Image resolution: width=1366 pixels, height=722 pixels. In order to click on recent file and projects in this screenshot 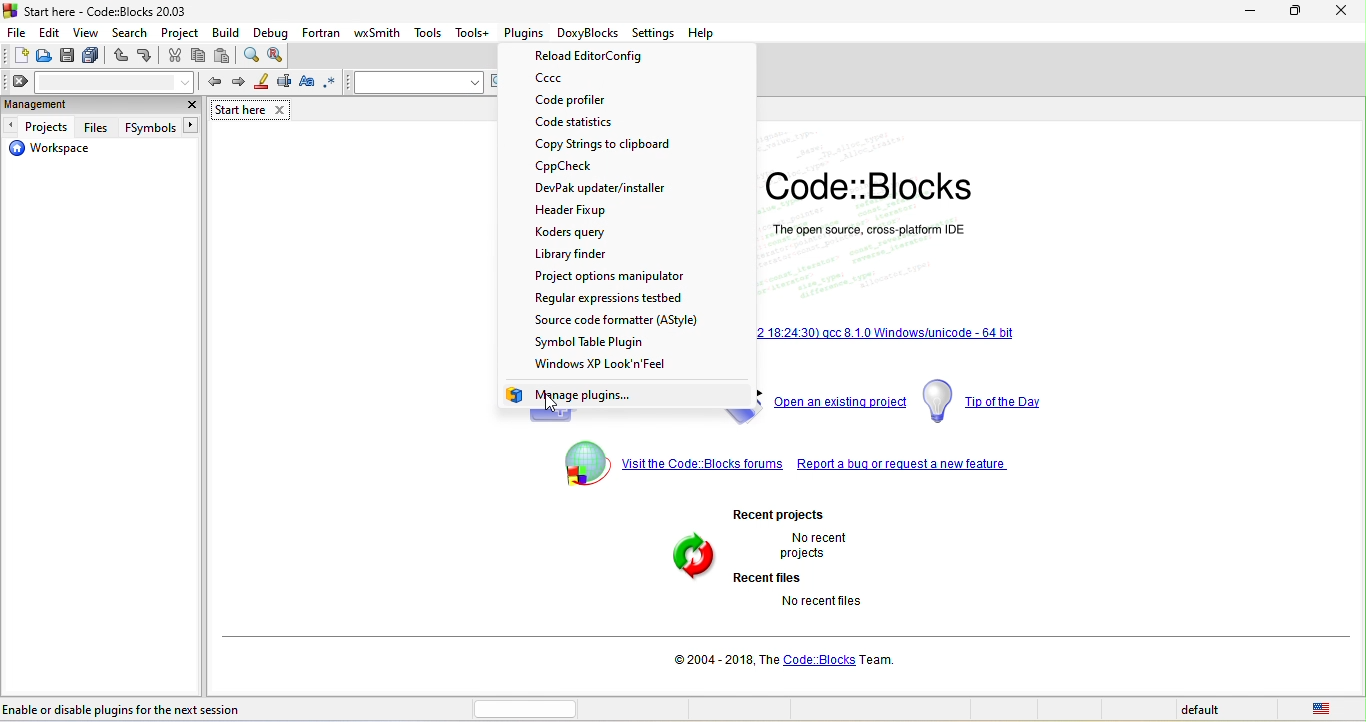, I will do `click(794, 561)`.